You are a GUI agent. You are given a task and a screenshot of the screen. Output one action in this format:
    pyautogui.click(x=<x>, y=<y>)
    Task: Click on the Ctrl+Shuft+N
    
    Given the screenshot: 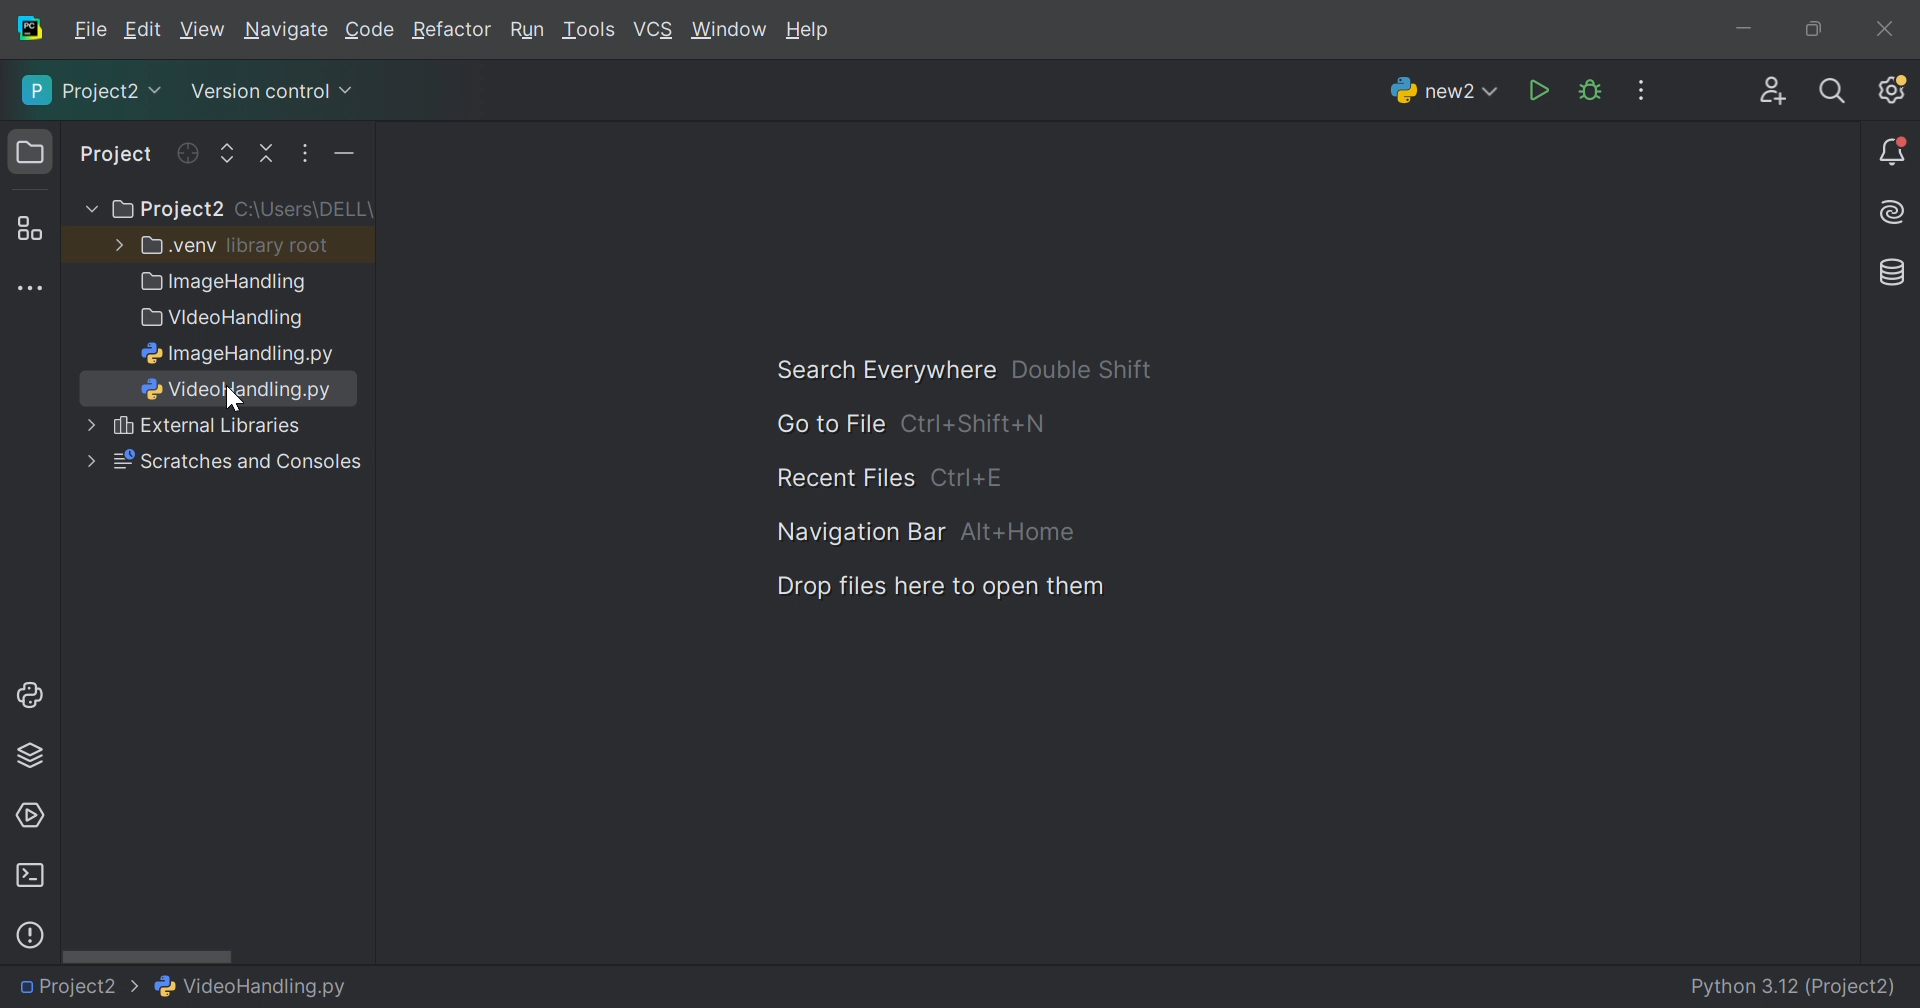 What is the action you would take?
    pyautogui.click(x=973, y=425)
    